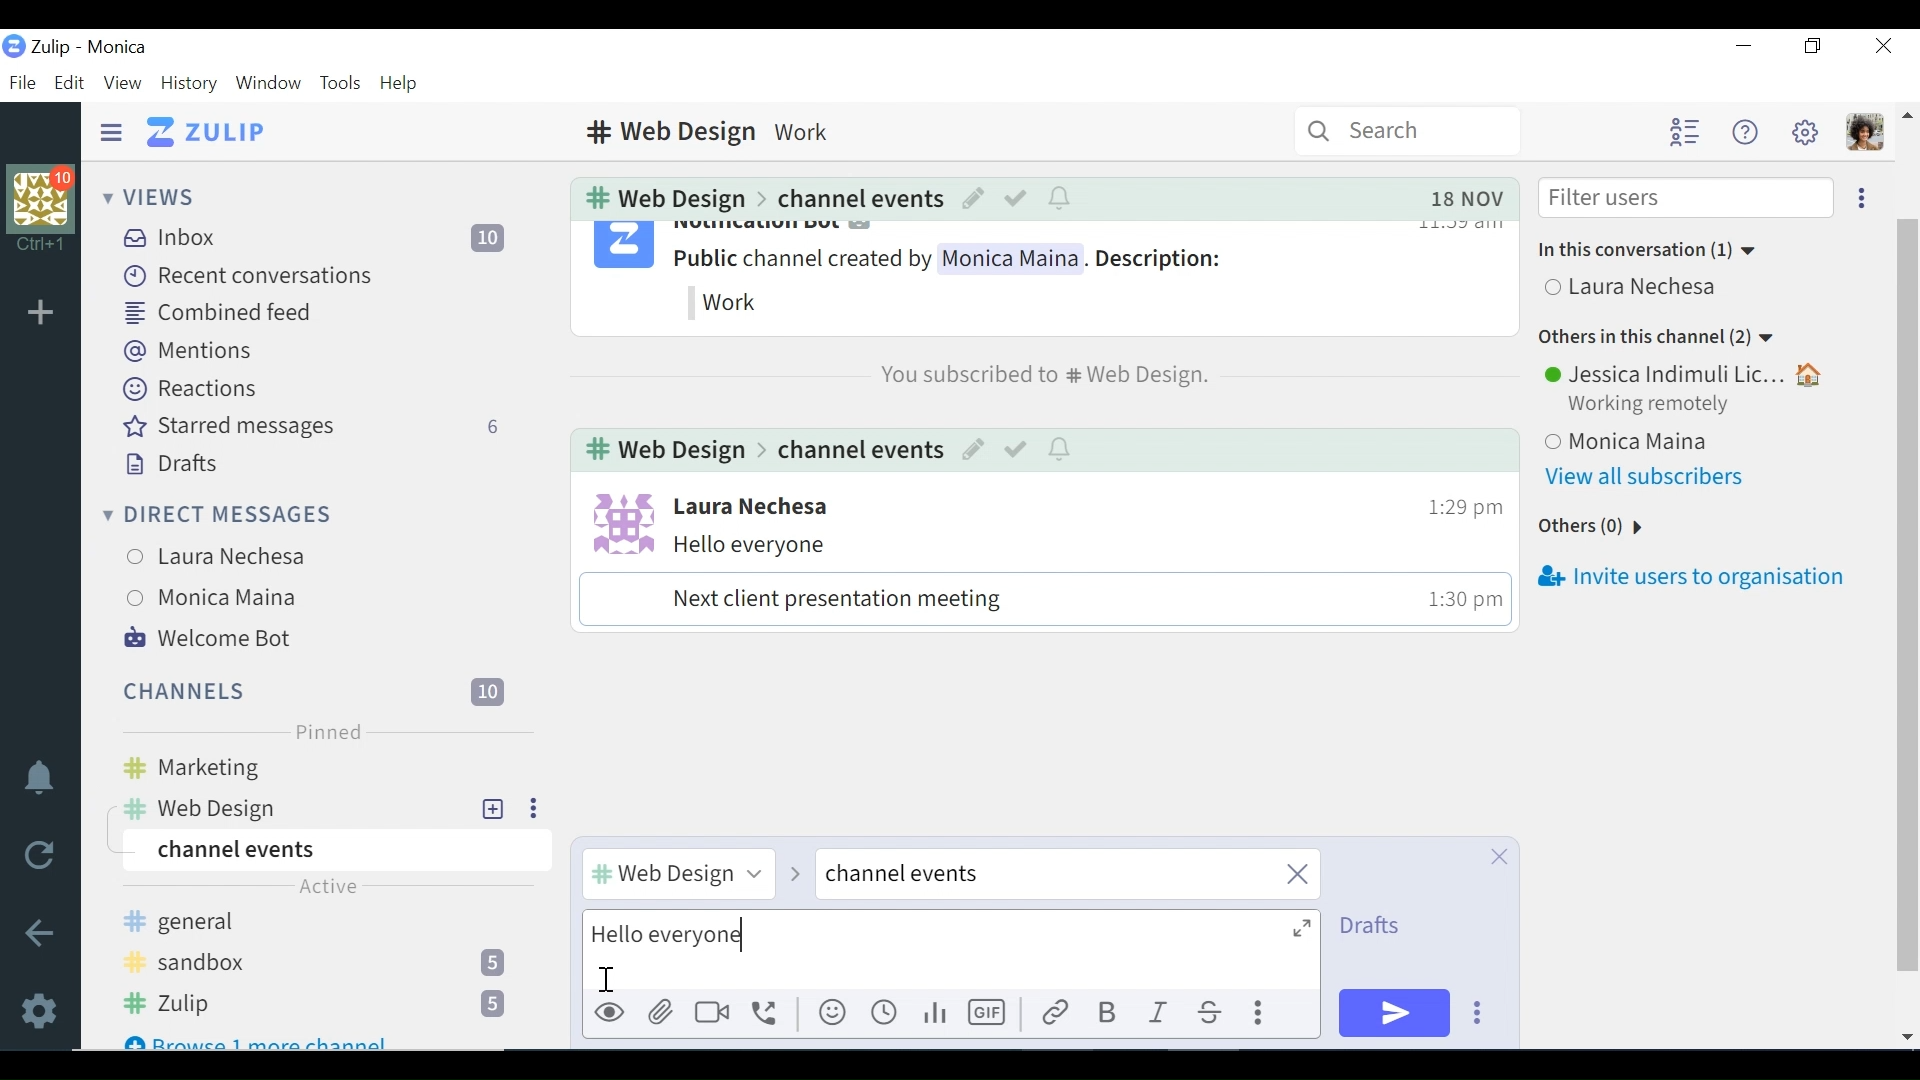  What do you see at coordinates (1814, 48) in the screenshot?
I see `Restore` at bounding box center [1814, 48].